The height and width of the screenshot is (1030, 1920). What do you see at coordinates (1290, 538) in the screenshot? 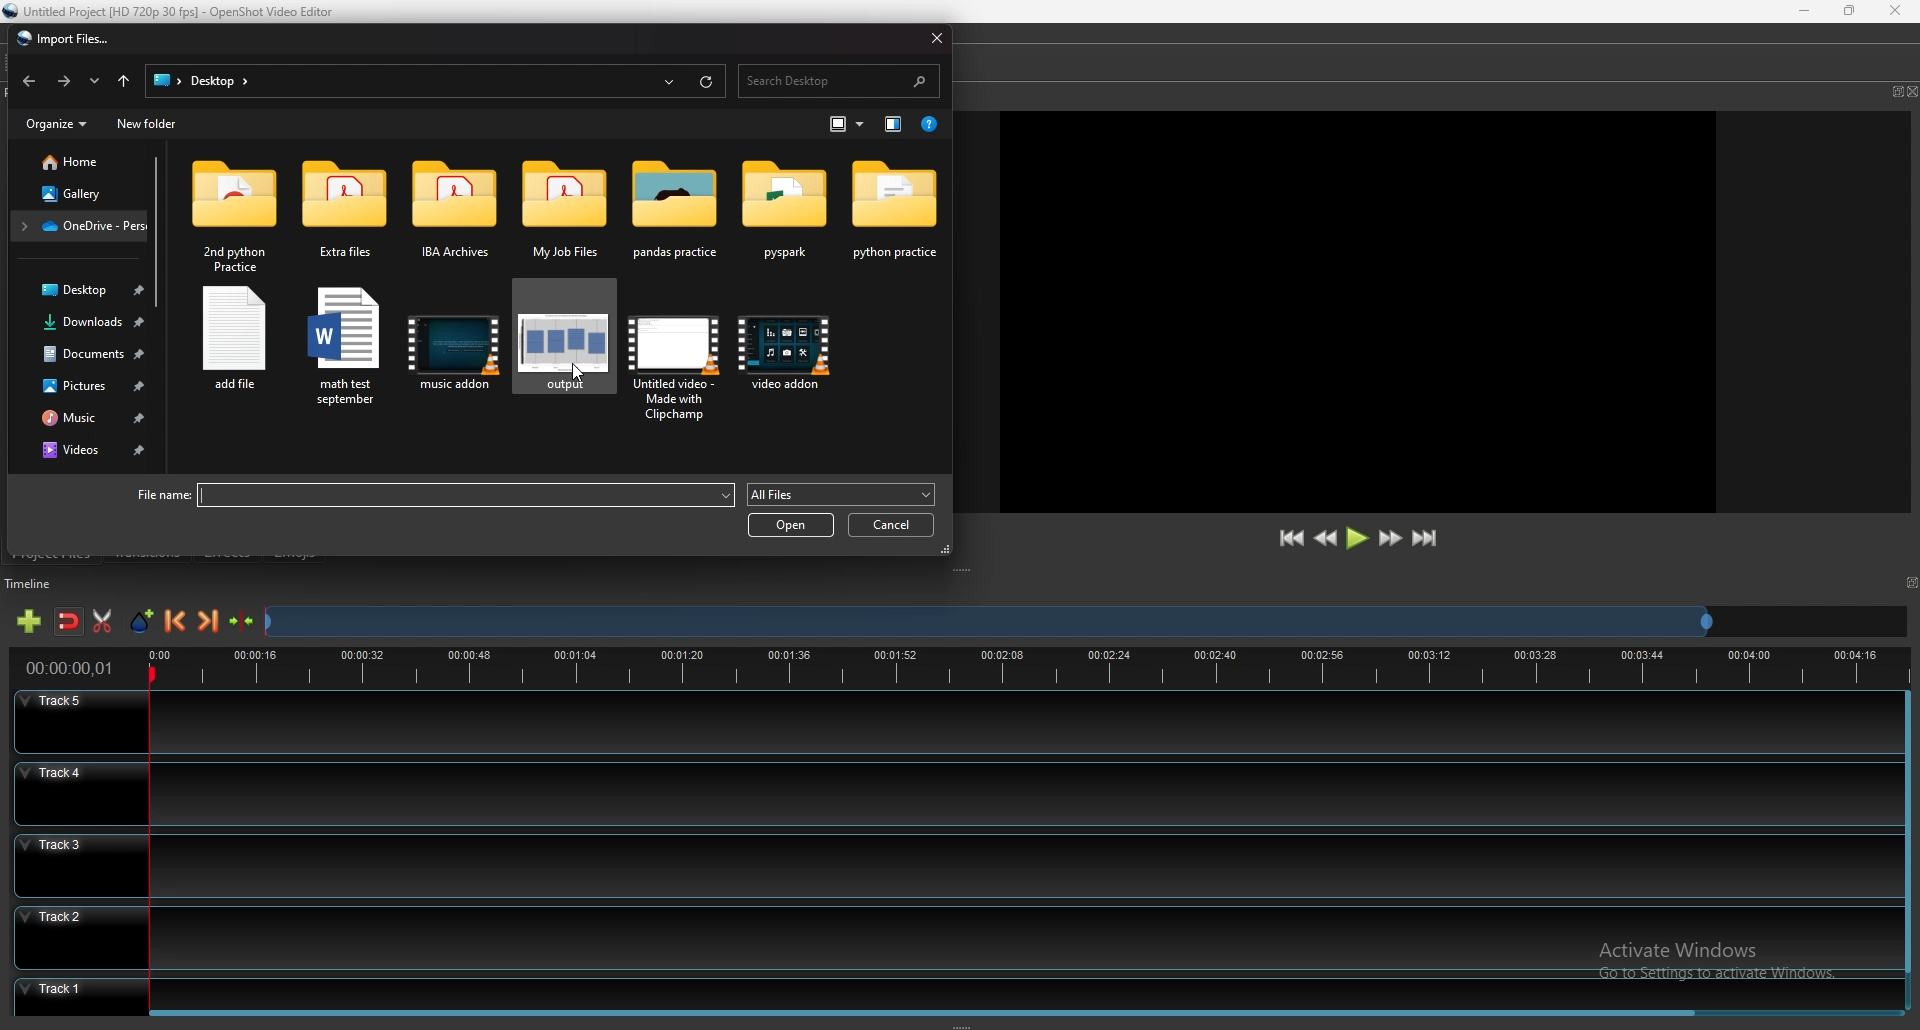
I see `jump to start` at bounding box center [1290, 538].